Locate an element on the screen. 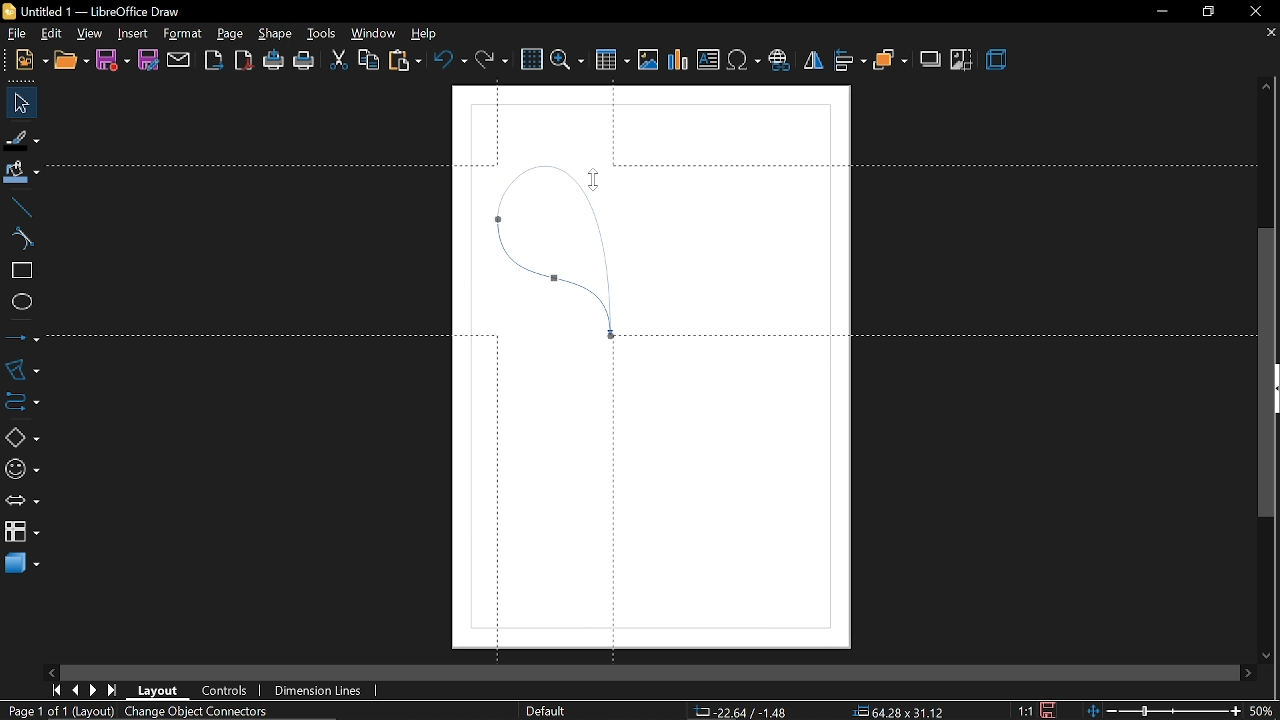  (Layout) Object Connectors selected is located at coordinates (173, 712).